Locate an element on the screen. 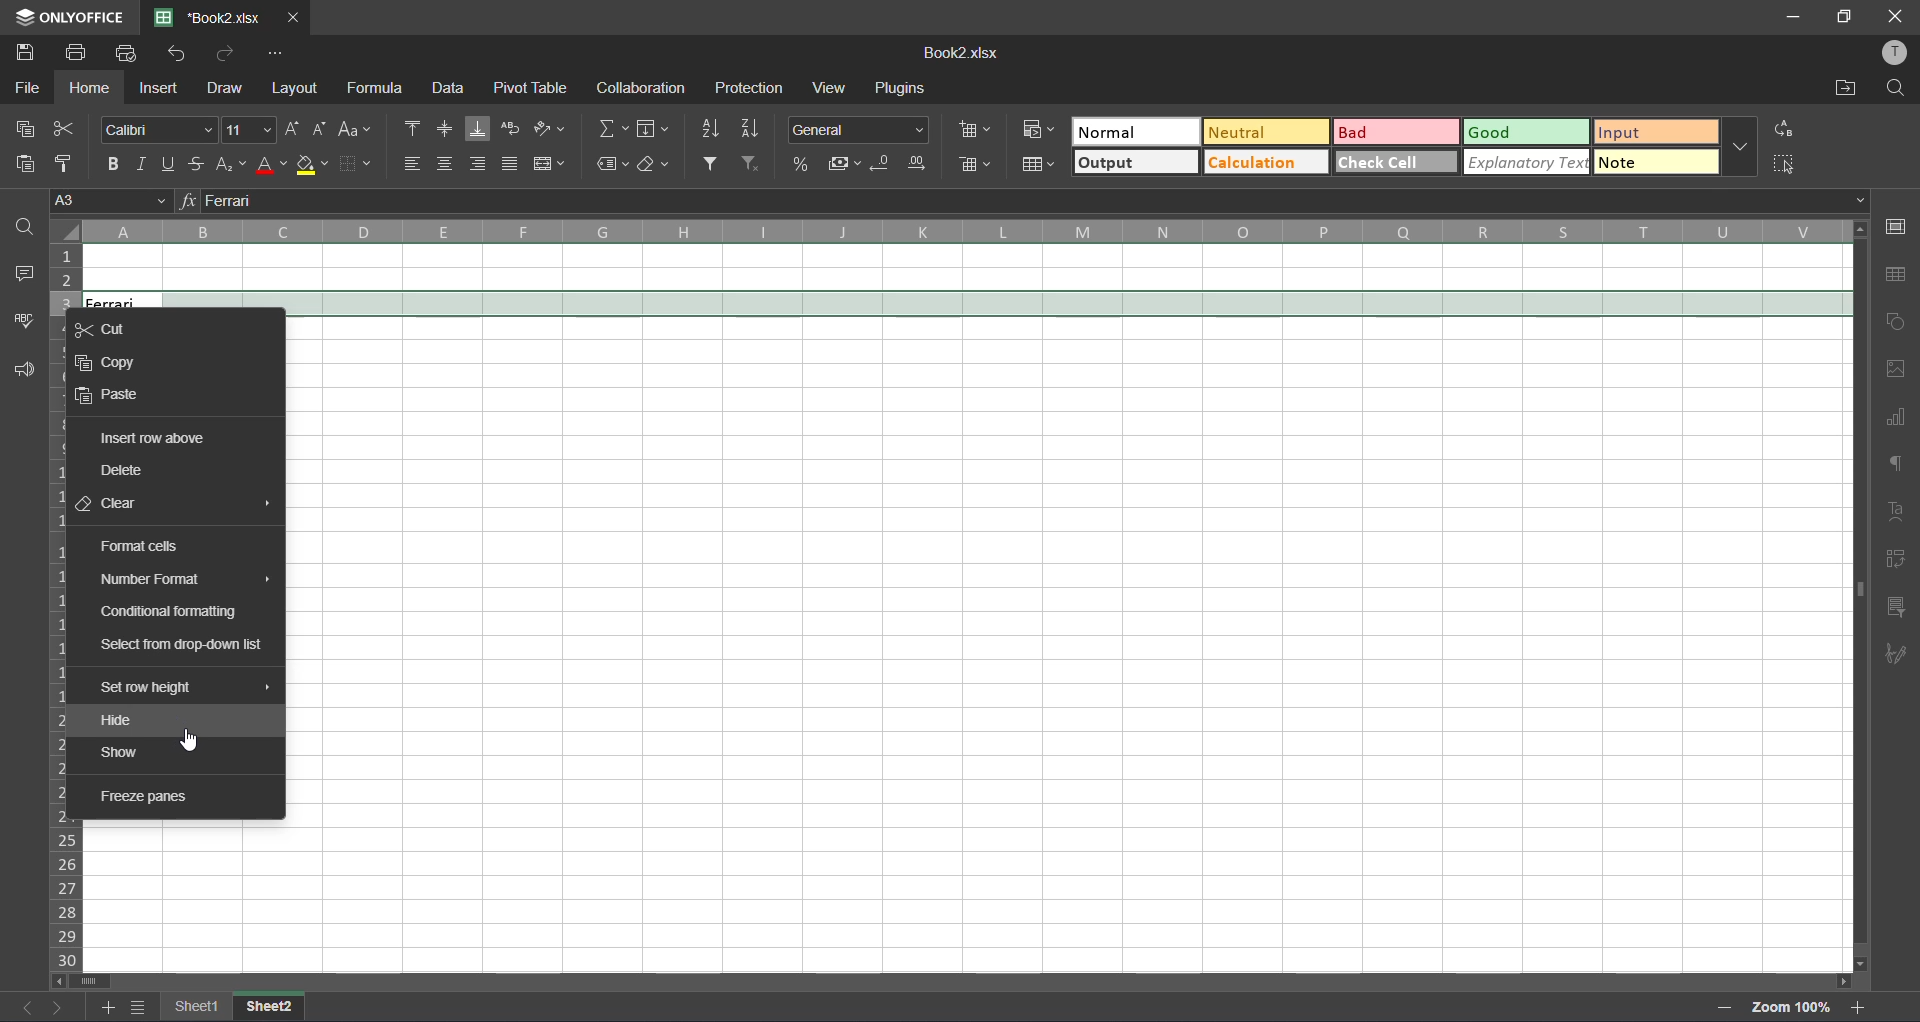 The image size is (1920, 1022). redo is located at coordinates (225, 50).